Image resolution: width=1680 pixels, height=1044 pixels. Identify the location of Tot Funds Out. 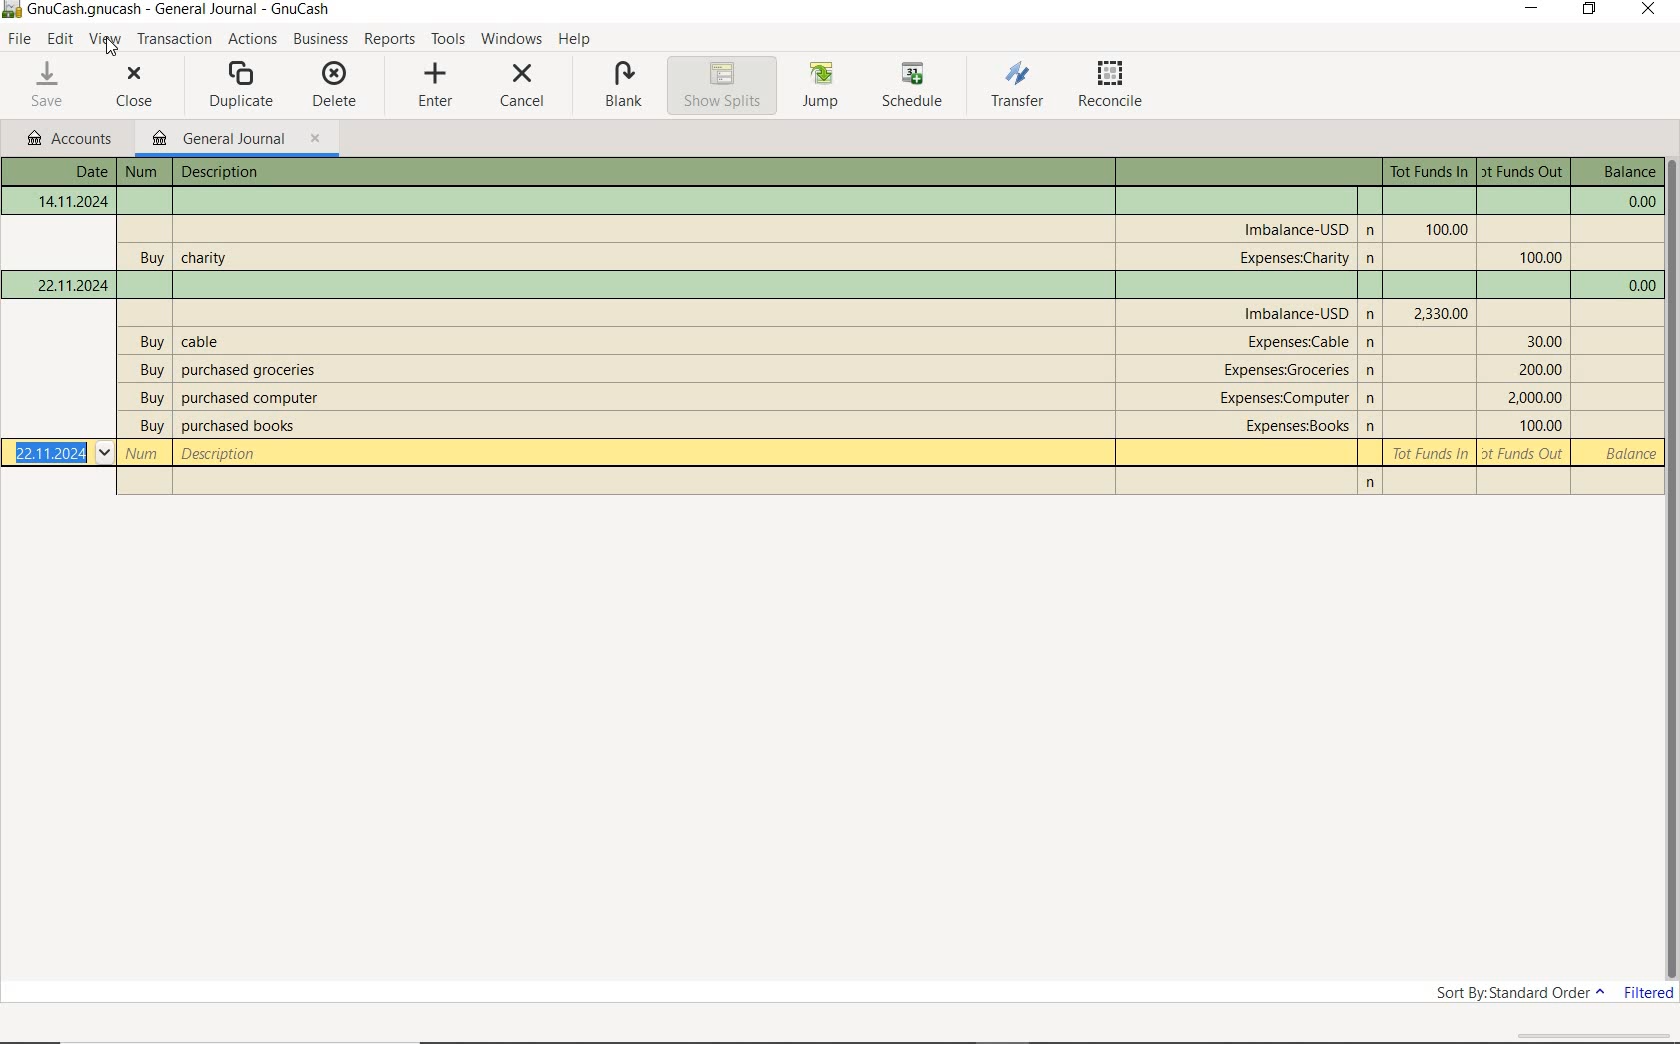
(1543, 342).